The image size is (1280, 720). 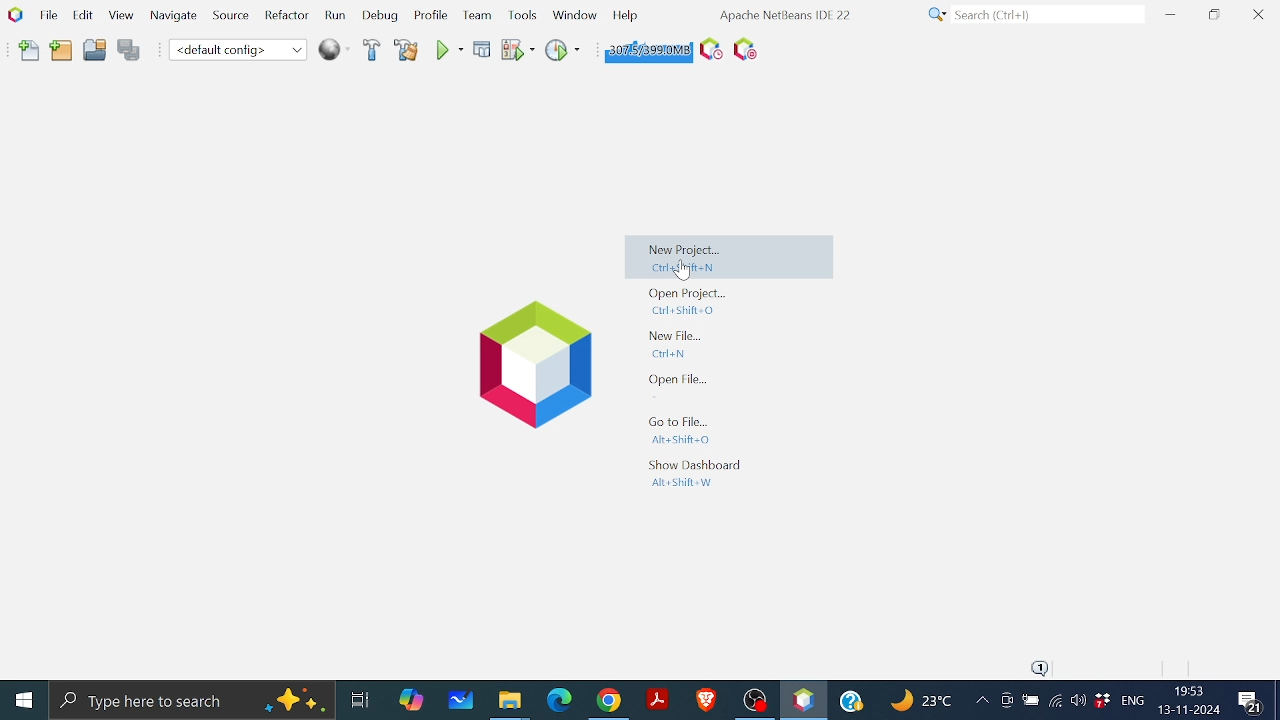 I want to click on Show hidden icons, so click(x=982, y=703).